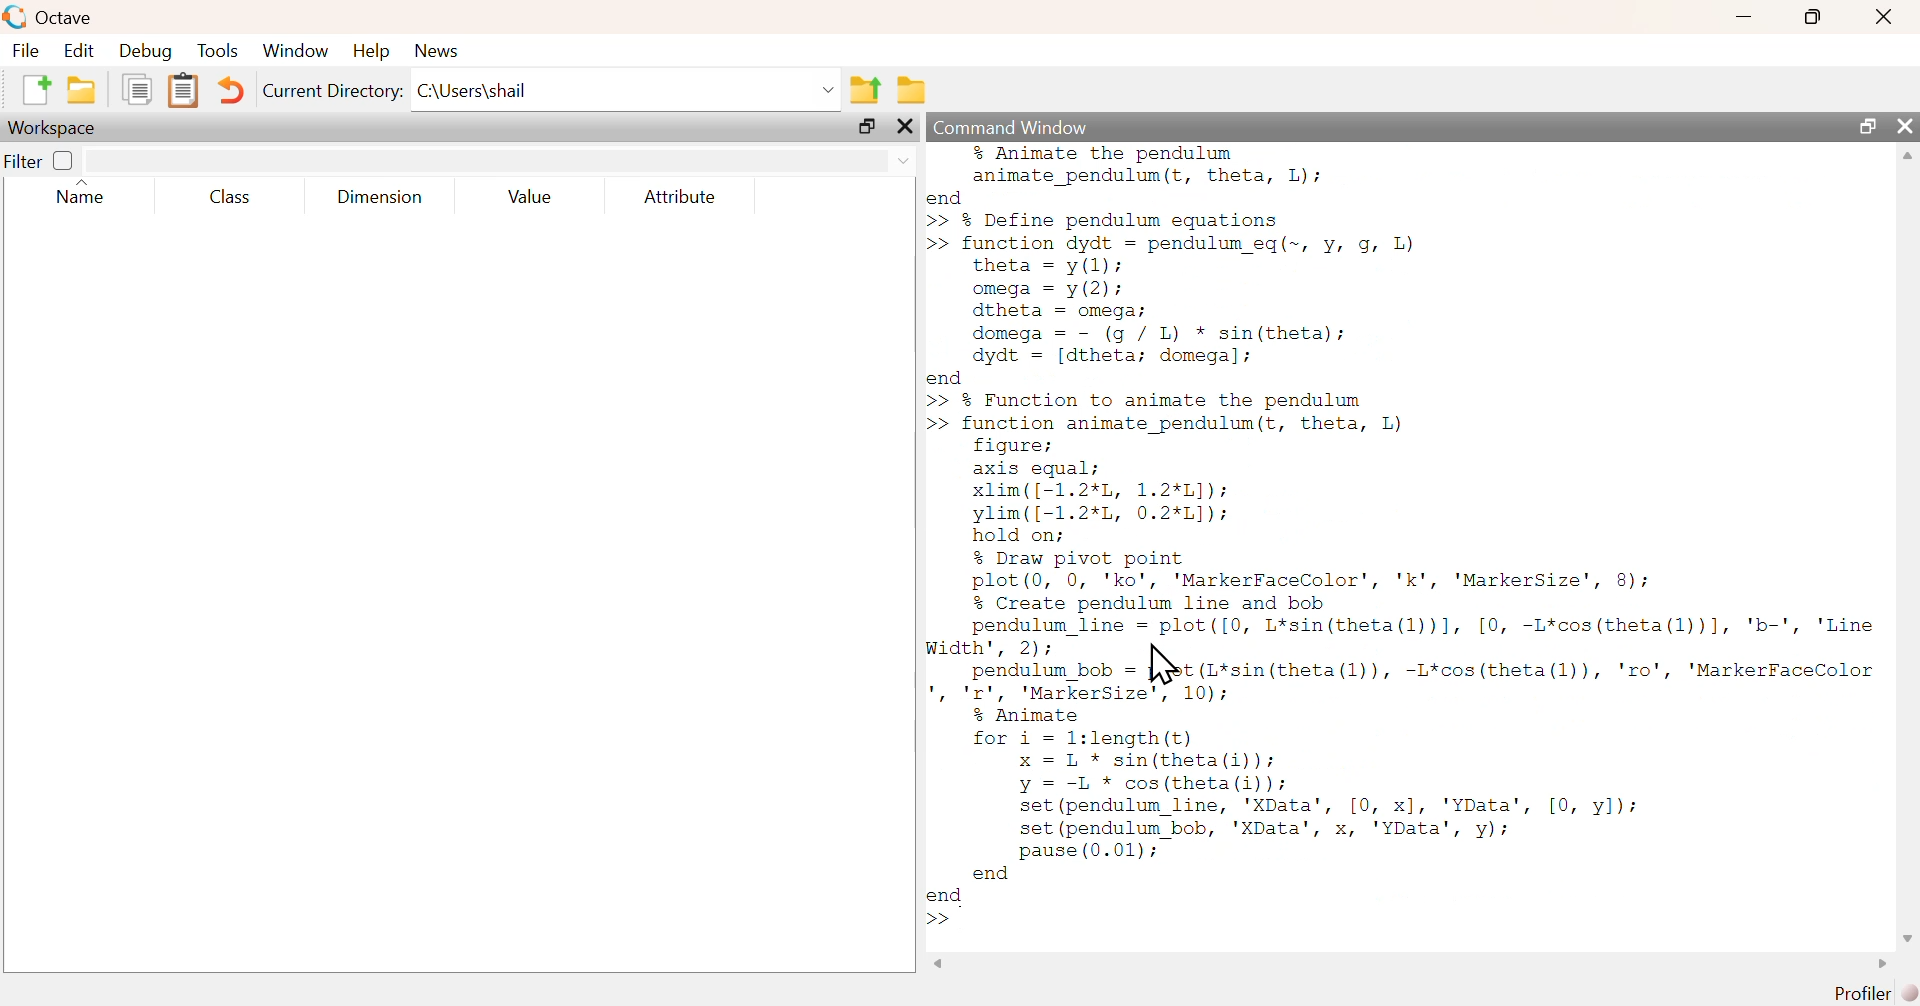 This screenshot has height=1006, width=1920. Describe the element at coordinates (1869, 126) in the screenshot. I see `Maximize` at that location.